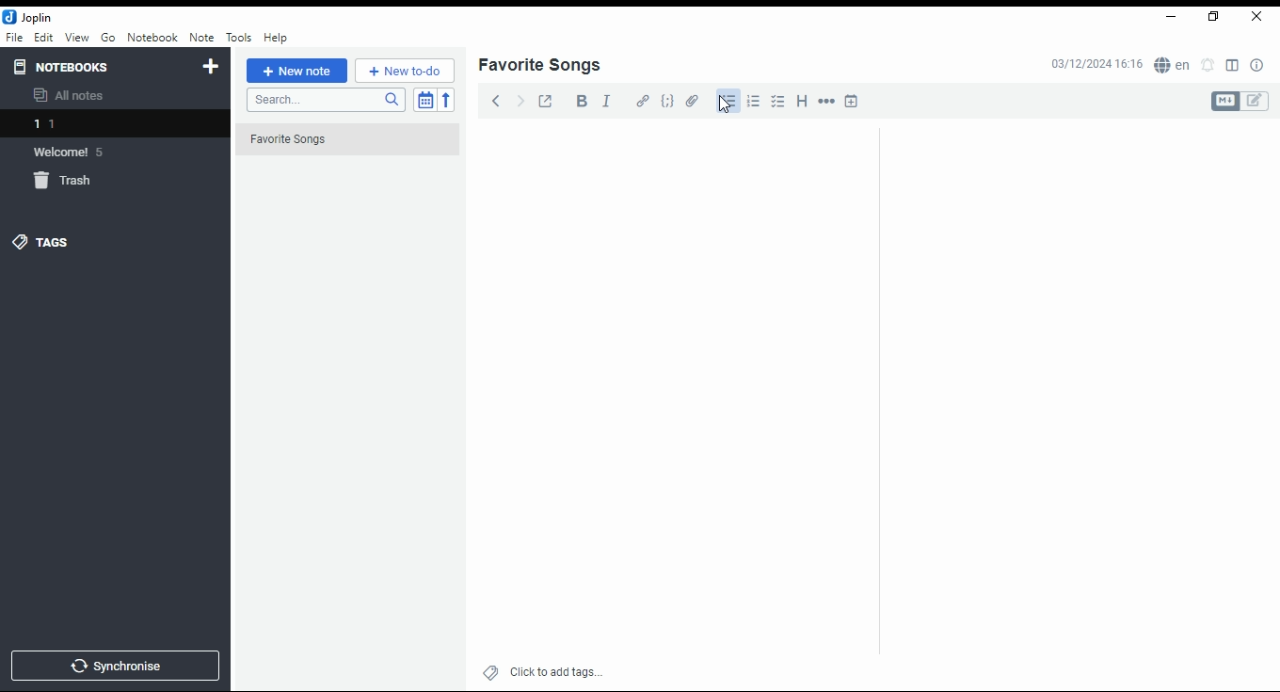  What do you see at coordinates (112, 665) in the screenshot?
I see `synchronise` at bounding box center [112, 665].